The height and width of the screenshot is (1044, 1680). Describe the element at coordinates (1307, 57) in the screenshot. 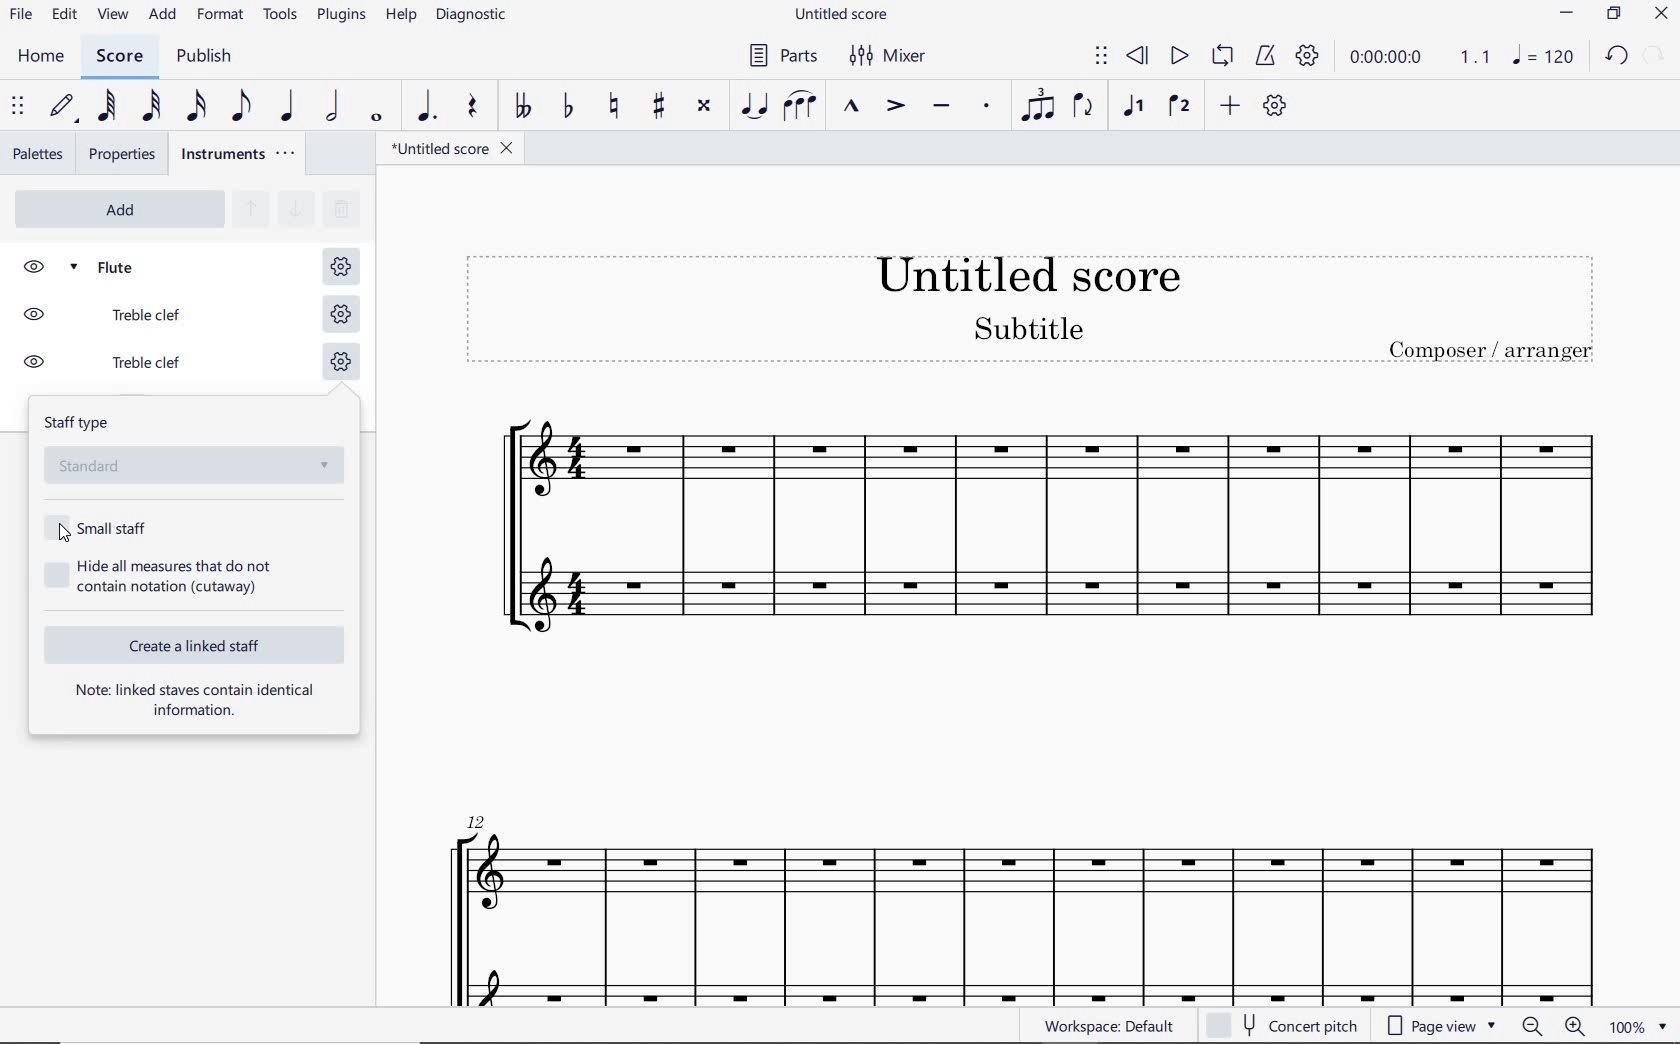

I see `PLAYBACK SETTINGS` at that location.